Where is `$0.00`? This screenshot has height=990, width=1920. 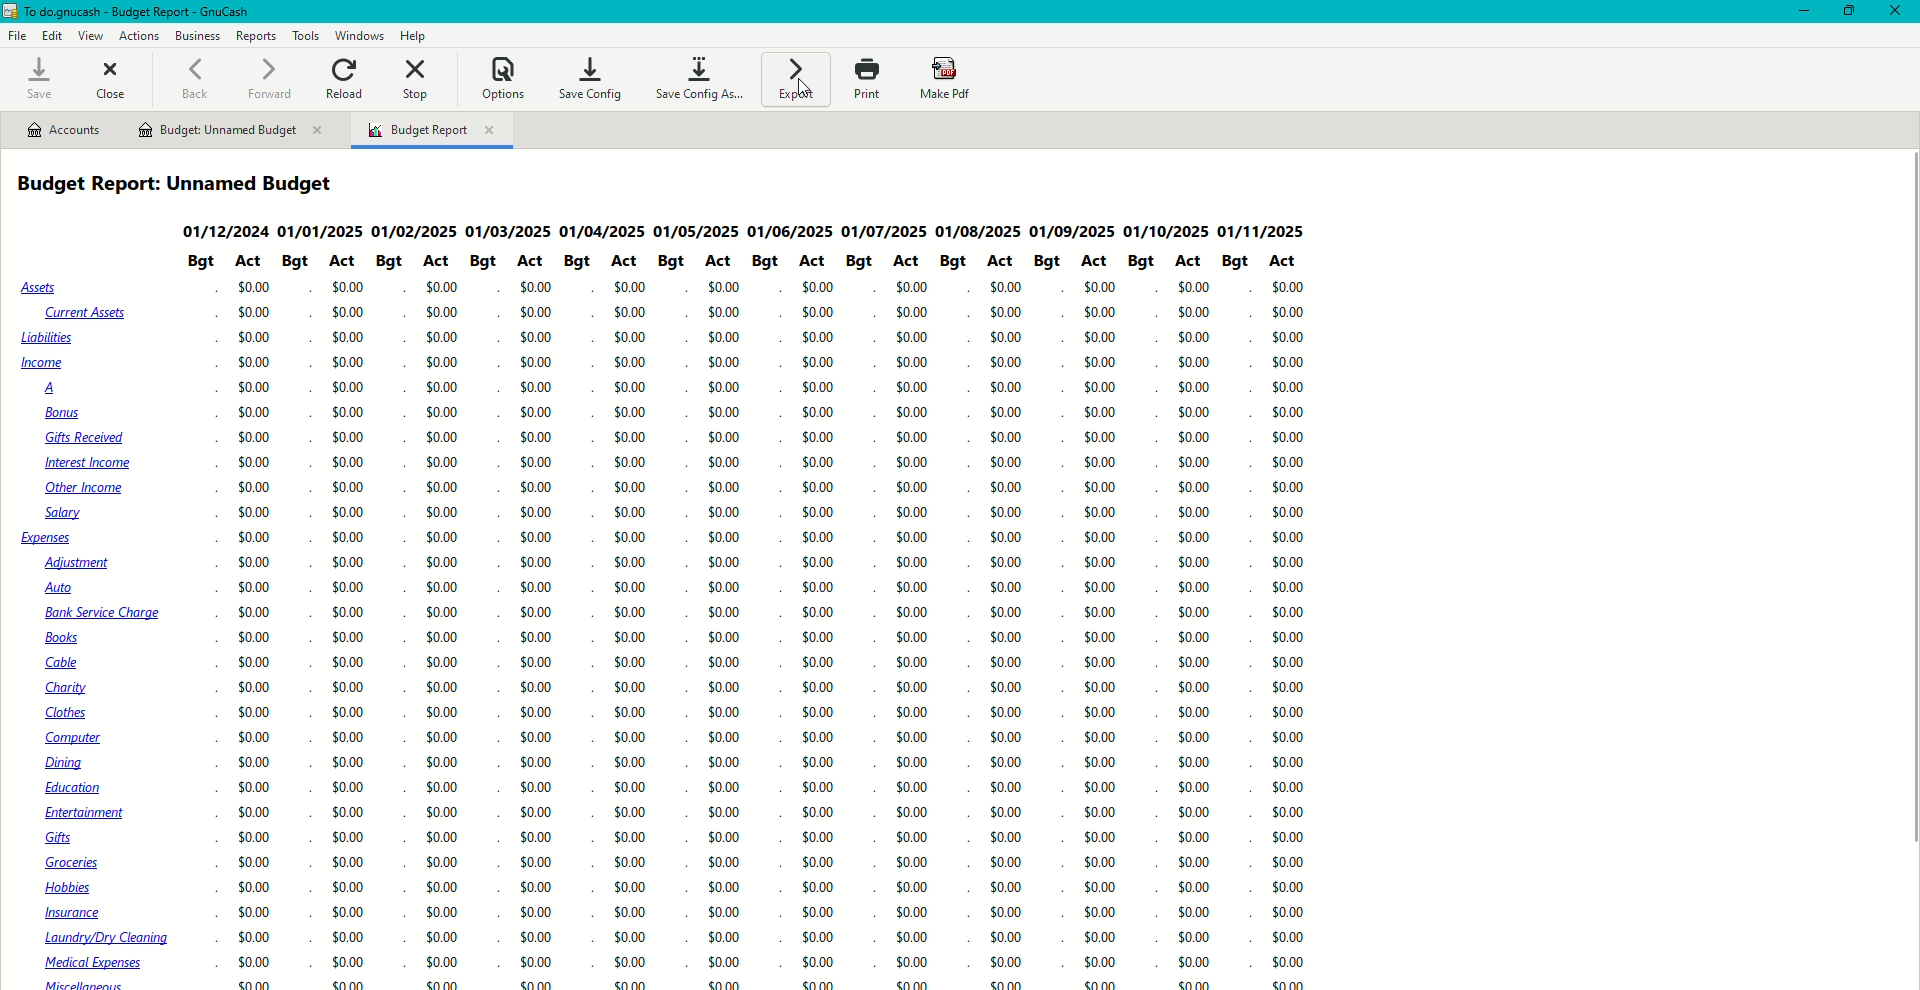 $0.00 is located at coordinates (441, 587).